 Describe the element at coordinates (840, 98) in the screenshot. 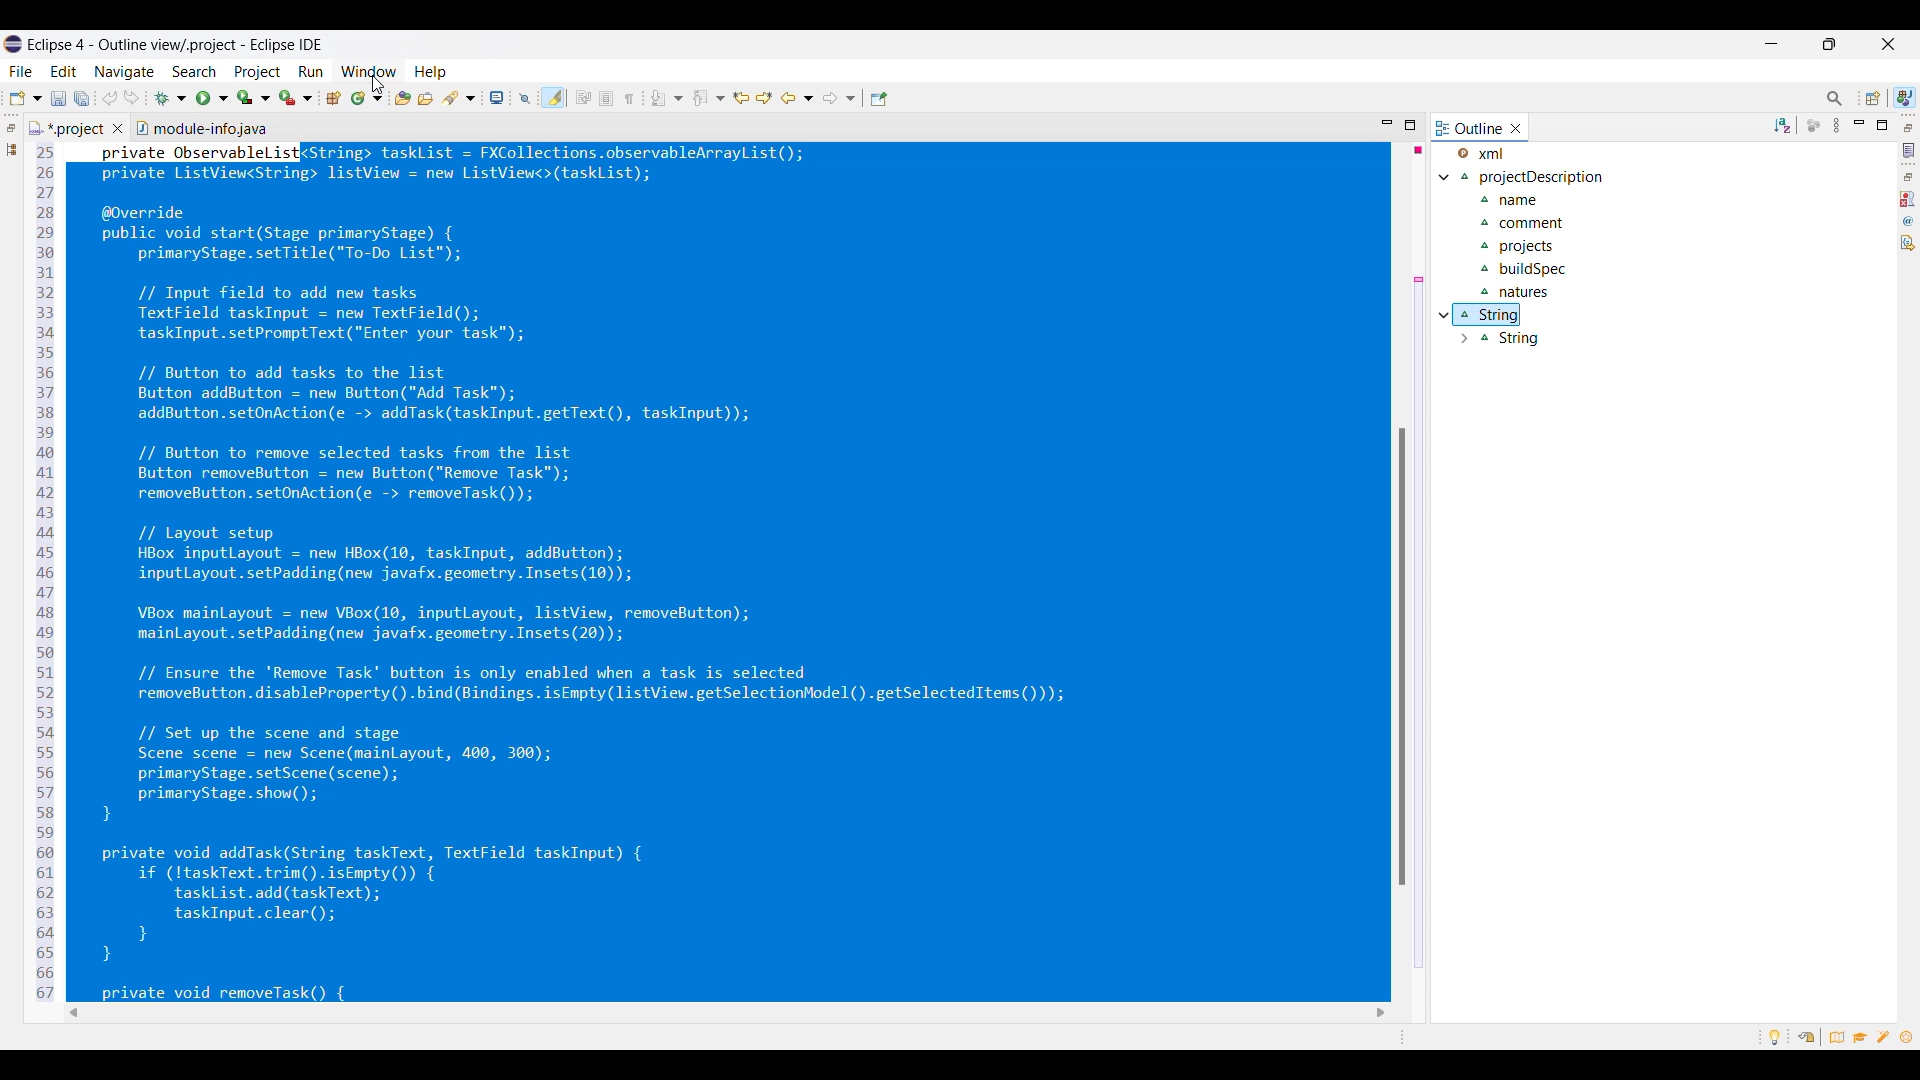

I see `Forward options` at that location.